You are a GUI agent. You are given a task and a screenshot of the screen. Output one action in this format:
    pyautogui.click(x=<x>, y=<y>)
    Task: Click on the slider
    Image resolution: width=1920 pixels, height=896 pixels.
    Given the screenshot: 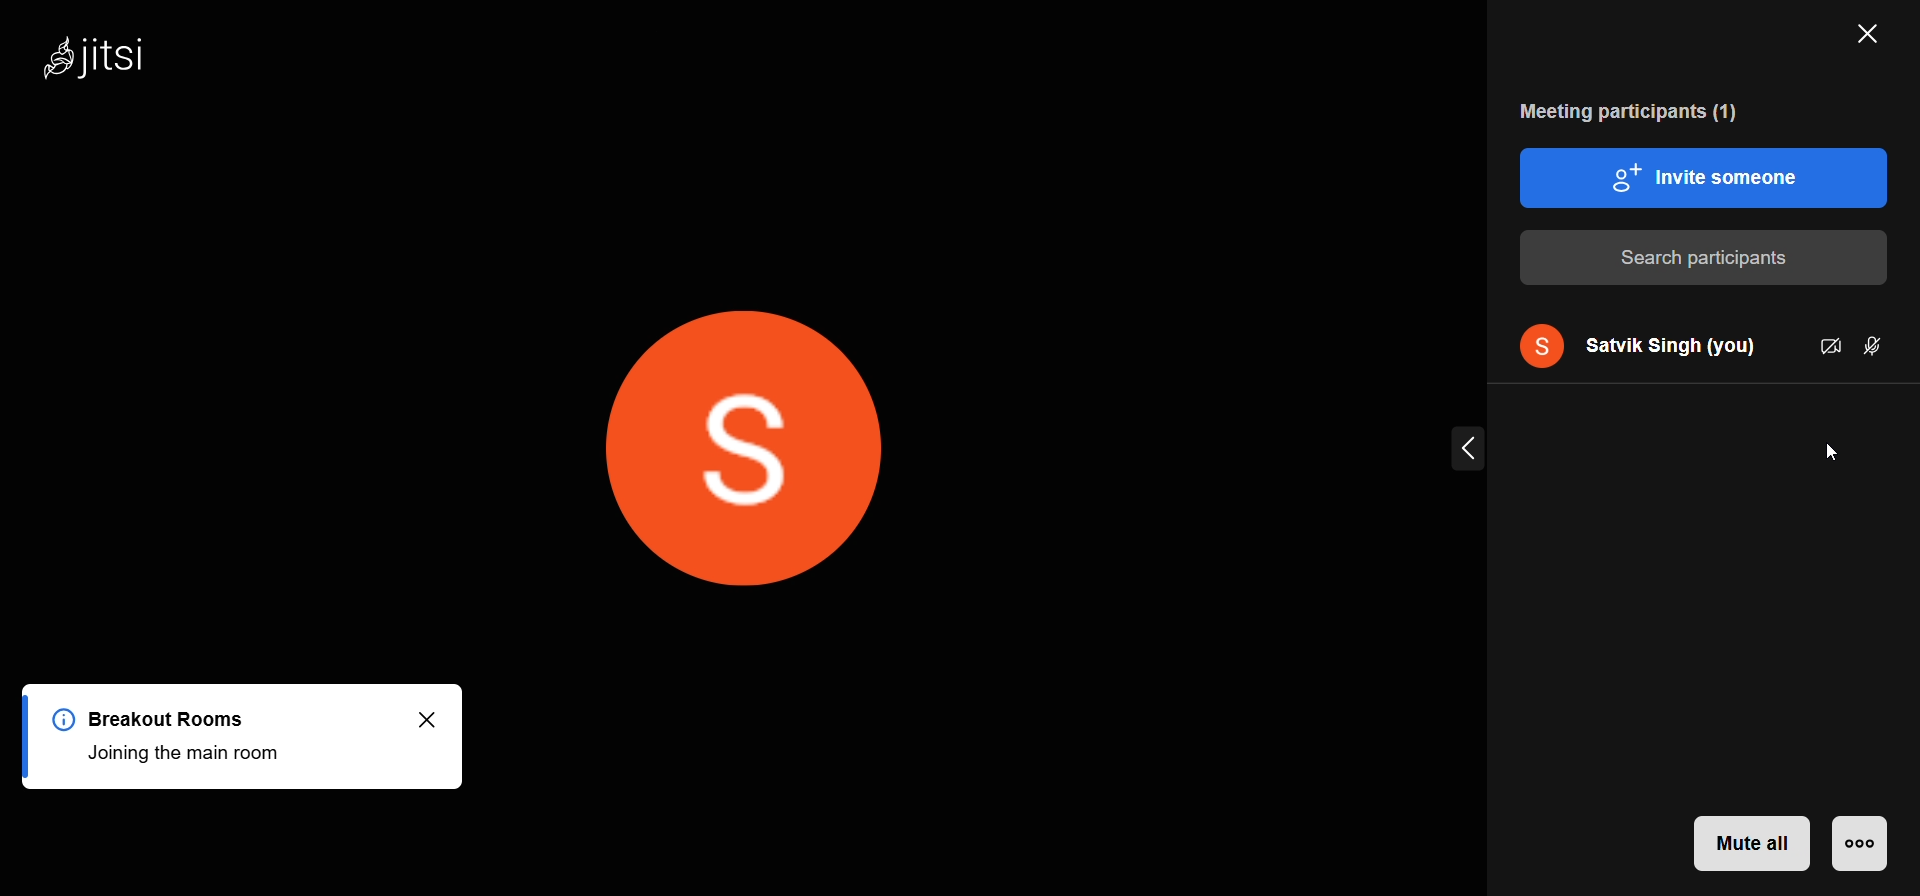 What is the action you would take?
    pyautogui.click(x=1471, y=447)
    